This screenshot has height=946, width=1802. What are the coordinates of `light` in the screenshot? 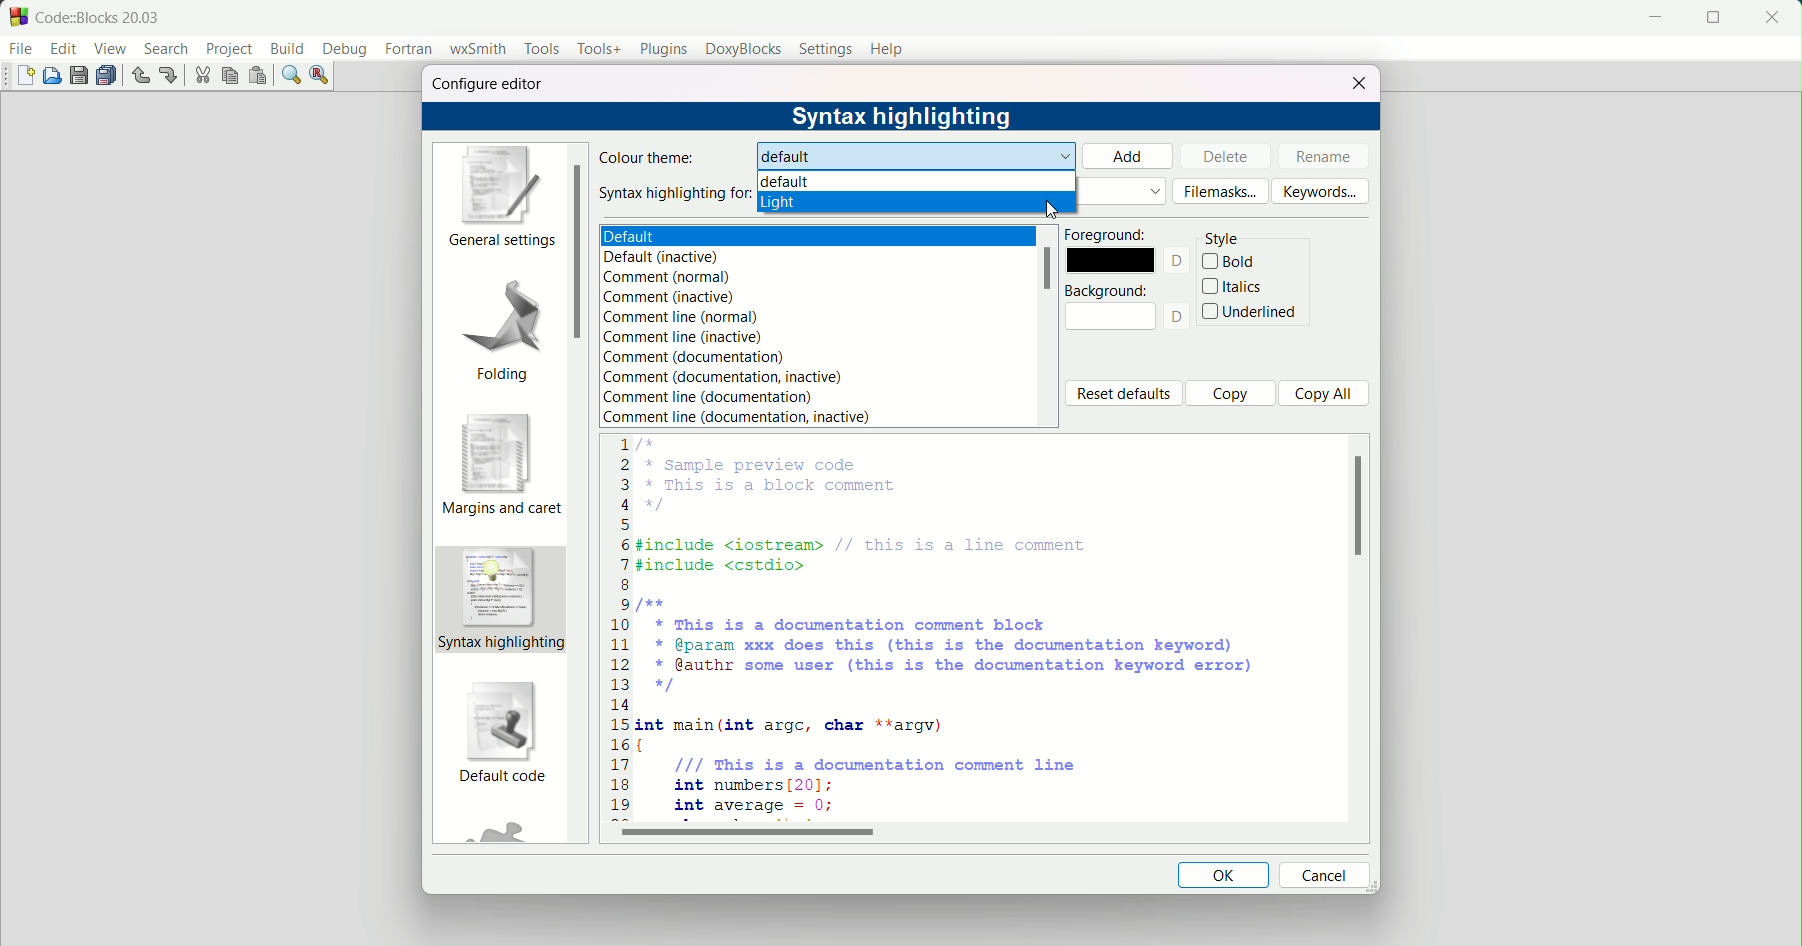 It's located at (919, 204).